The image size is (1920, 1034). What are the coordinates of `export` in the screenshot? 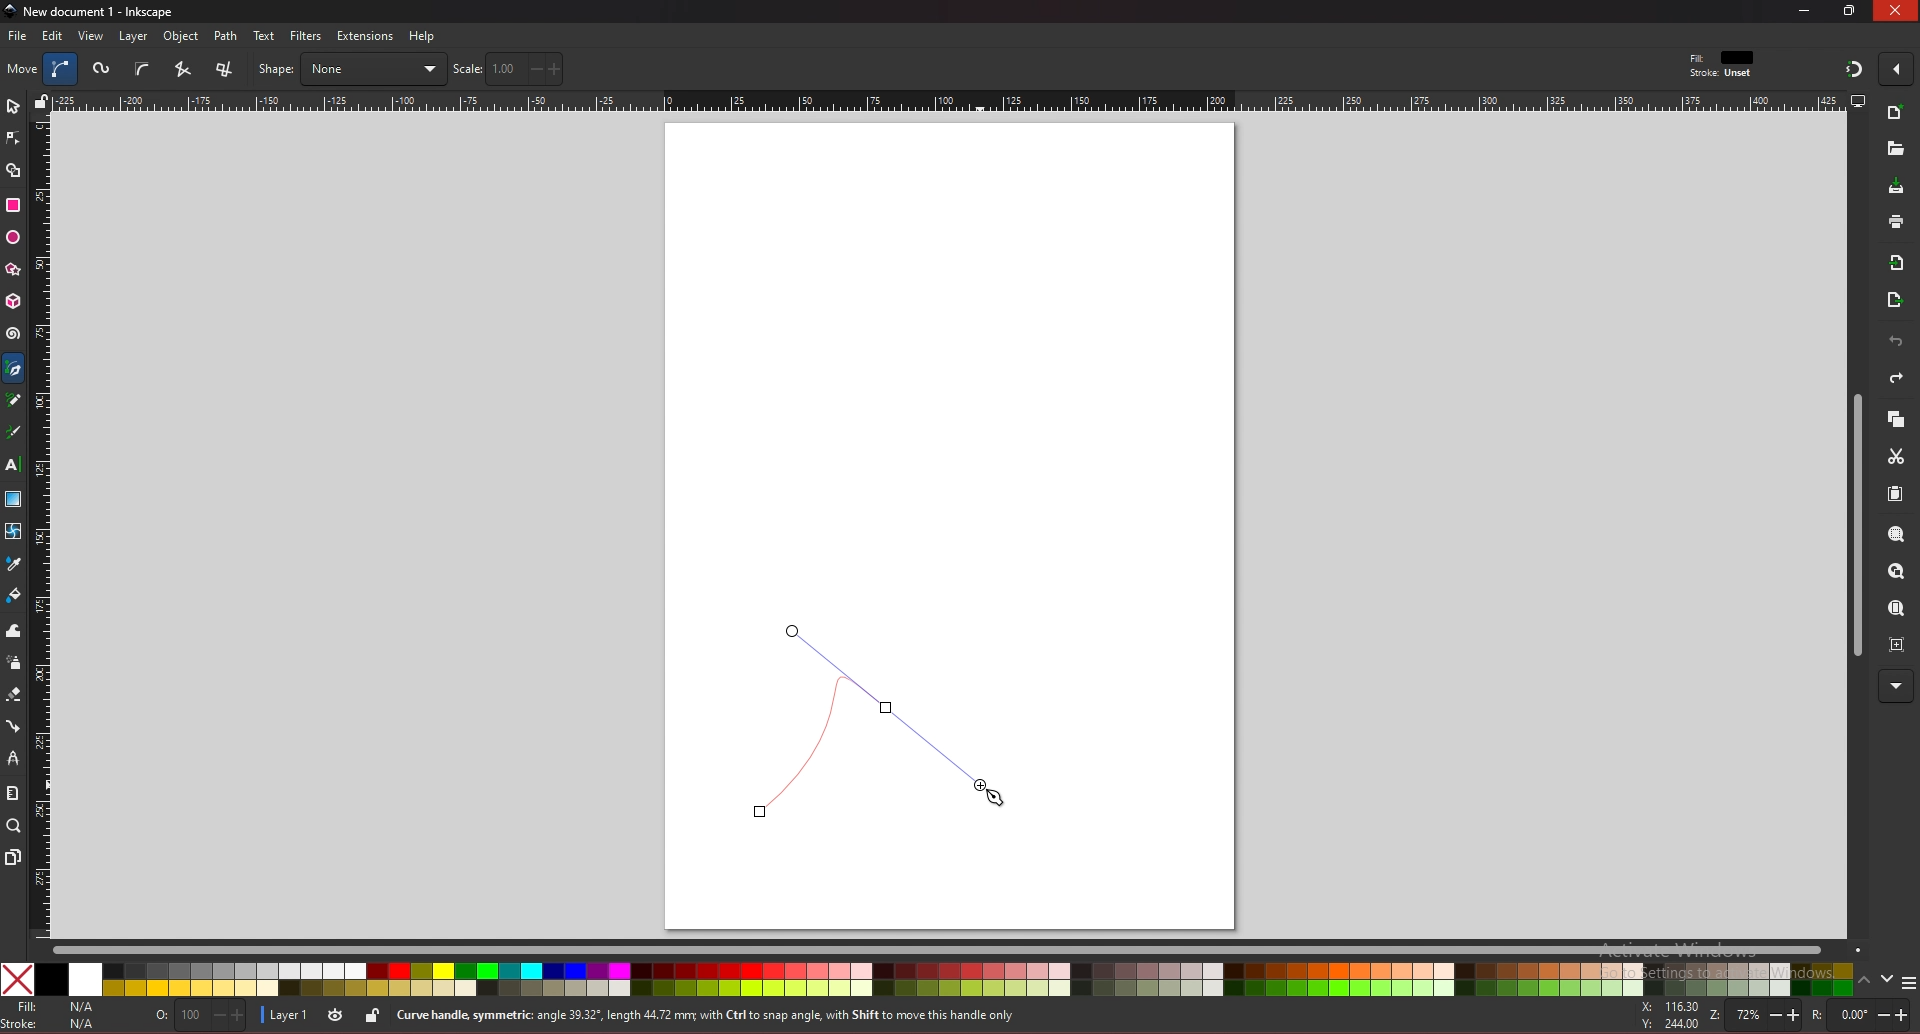 It's located at (1895, 301).